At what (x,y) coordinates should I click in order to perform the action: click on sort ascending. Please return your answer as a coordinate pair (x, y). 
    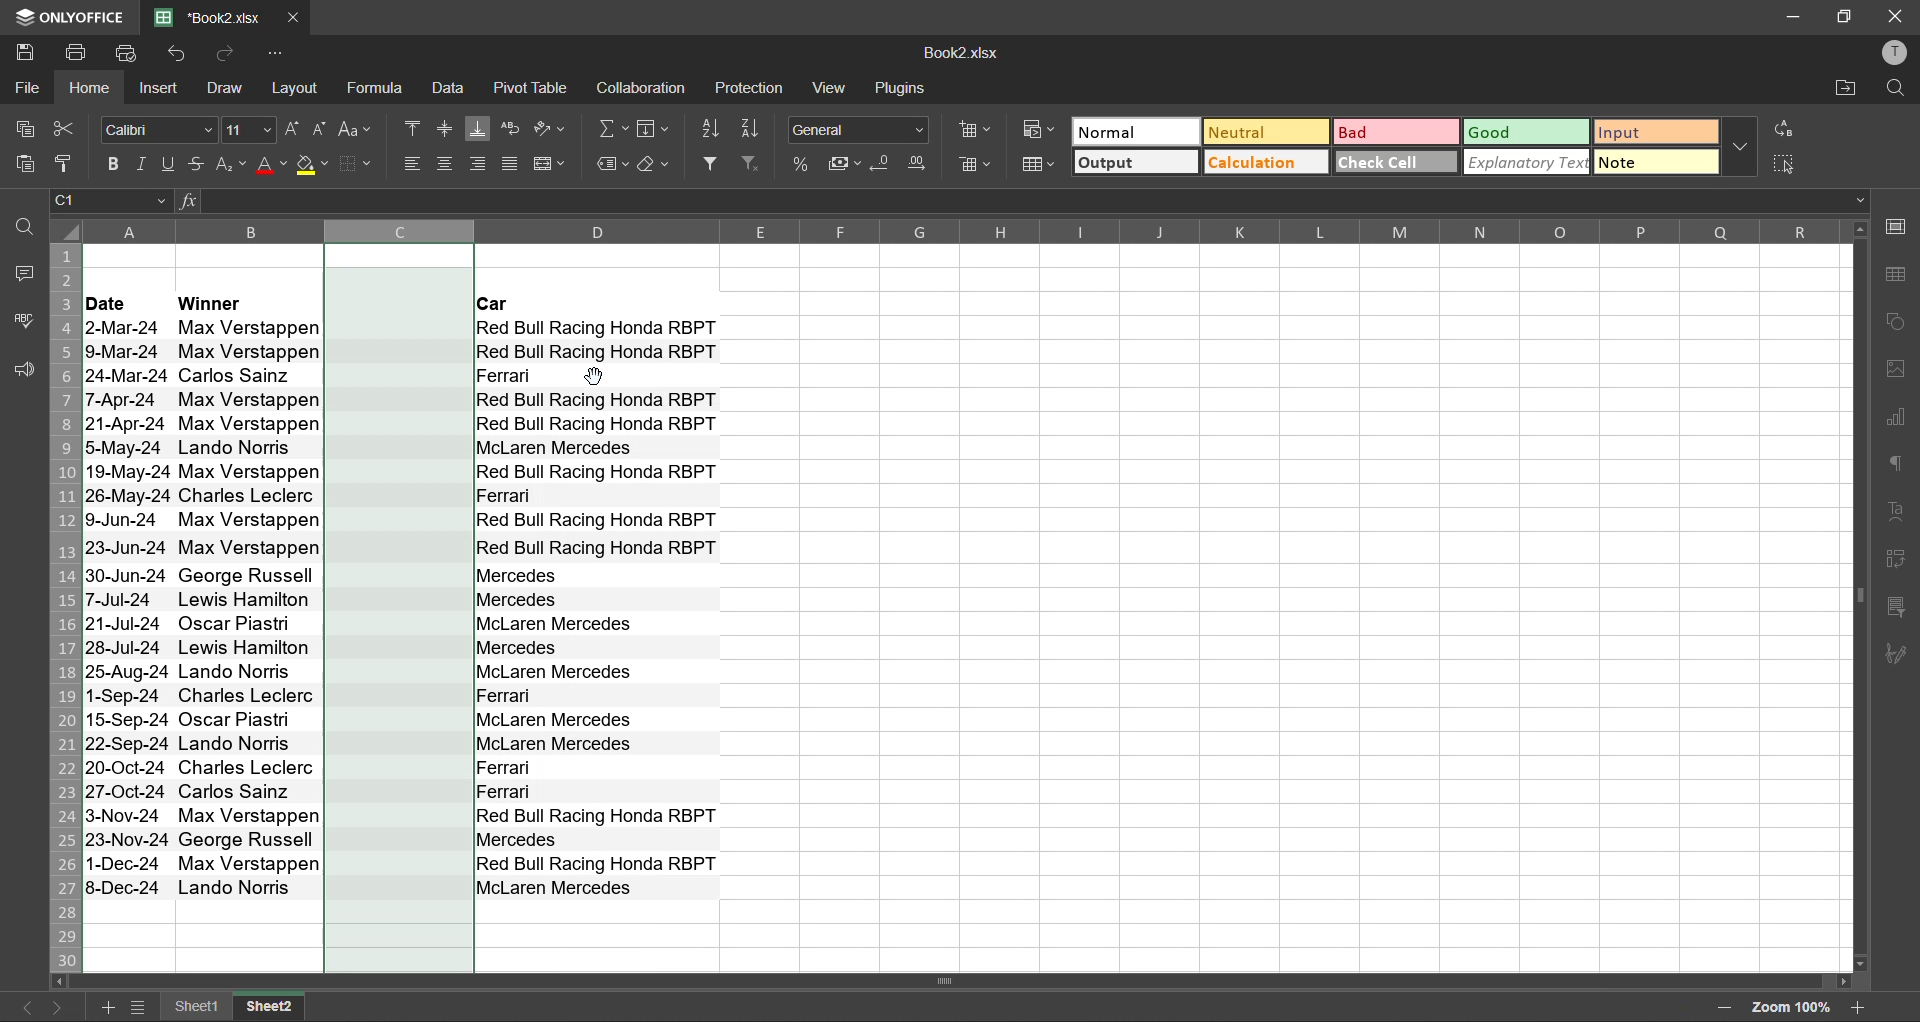
    Looking at the image, I should click on (714, 133).